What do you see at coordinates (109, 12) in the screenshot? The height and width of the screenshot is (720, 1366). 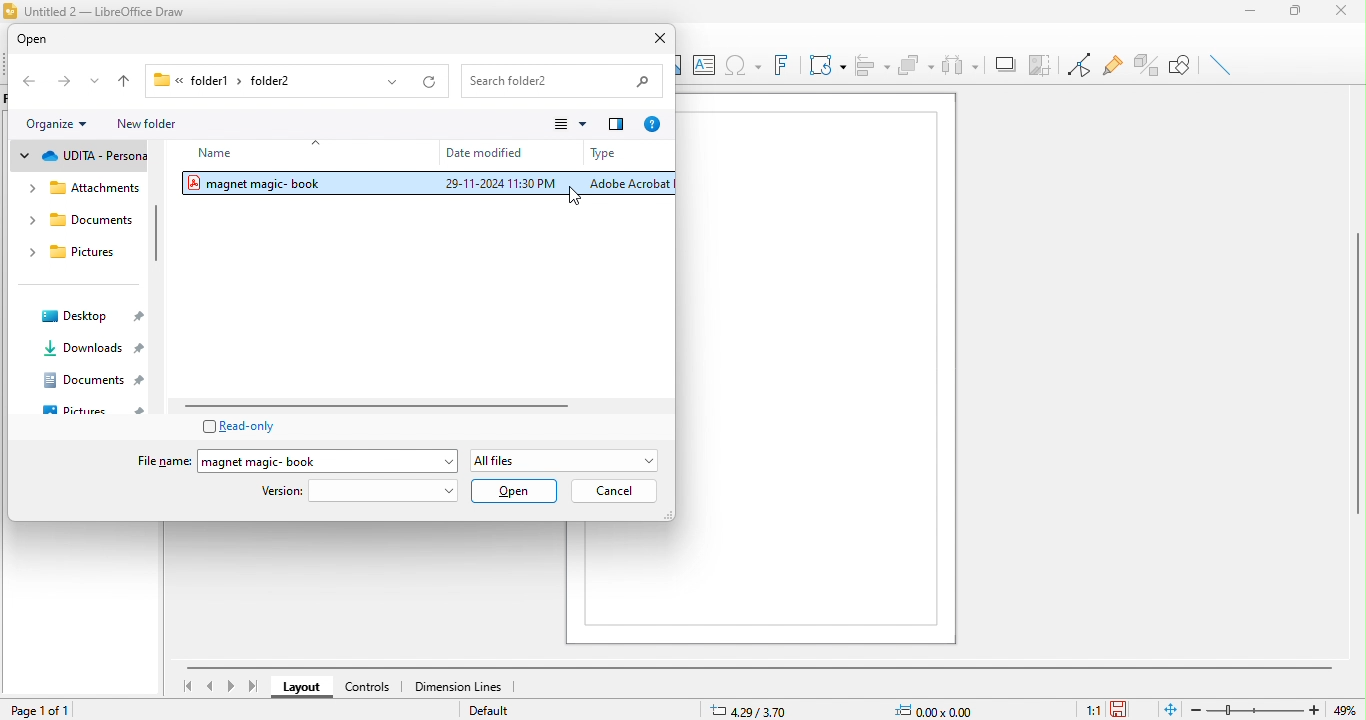 I see `Untitled 2- Libreoffice Draw` at bounding box center [109, 12].